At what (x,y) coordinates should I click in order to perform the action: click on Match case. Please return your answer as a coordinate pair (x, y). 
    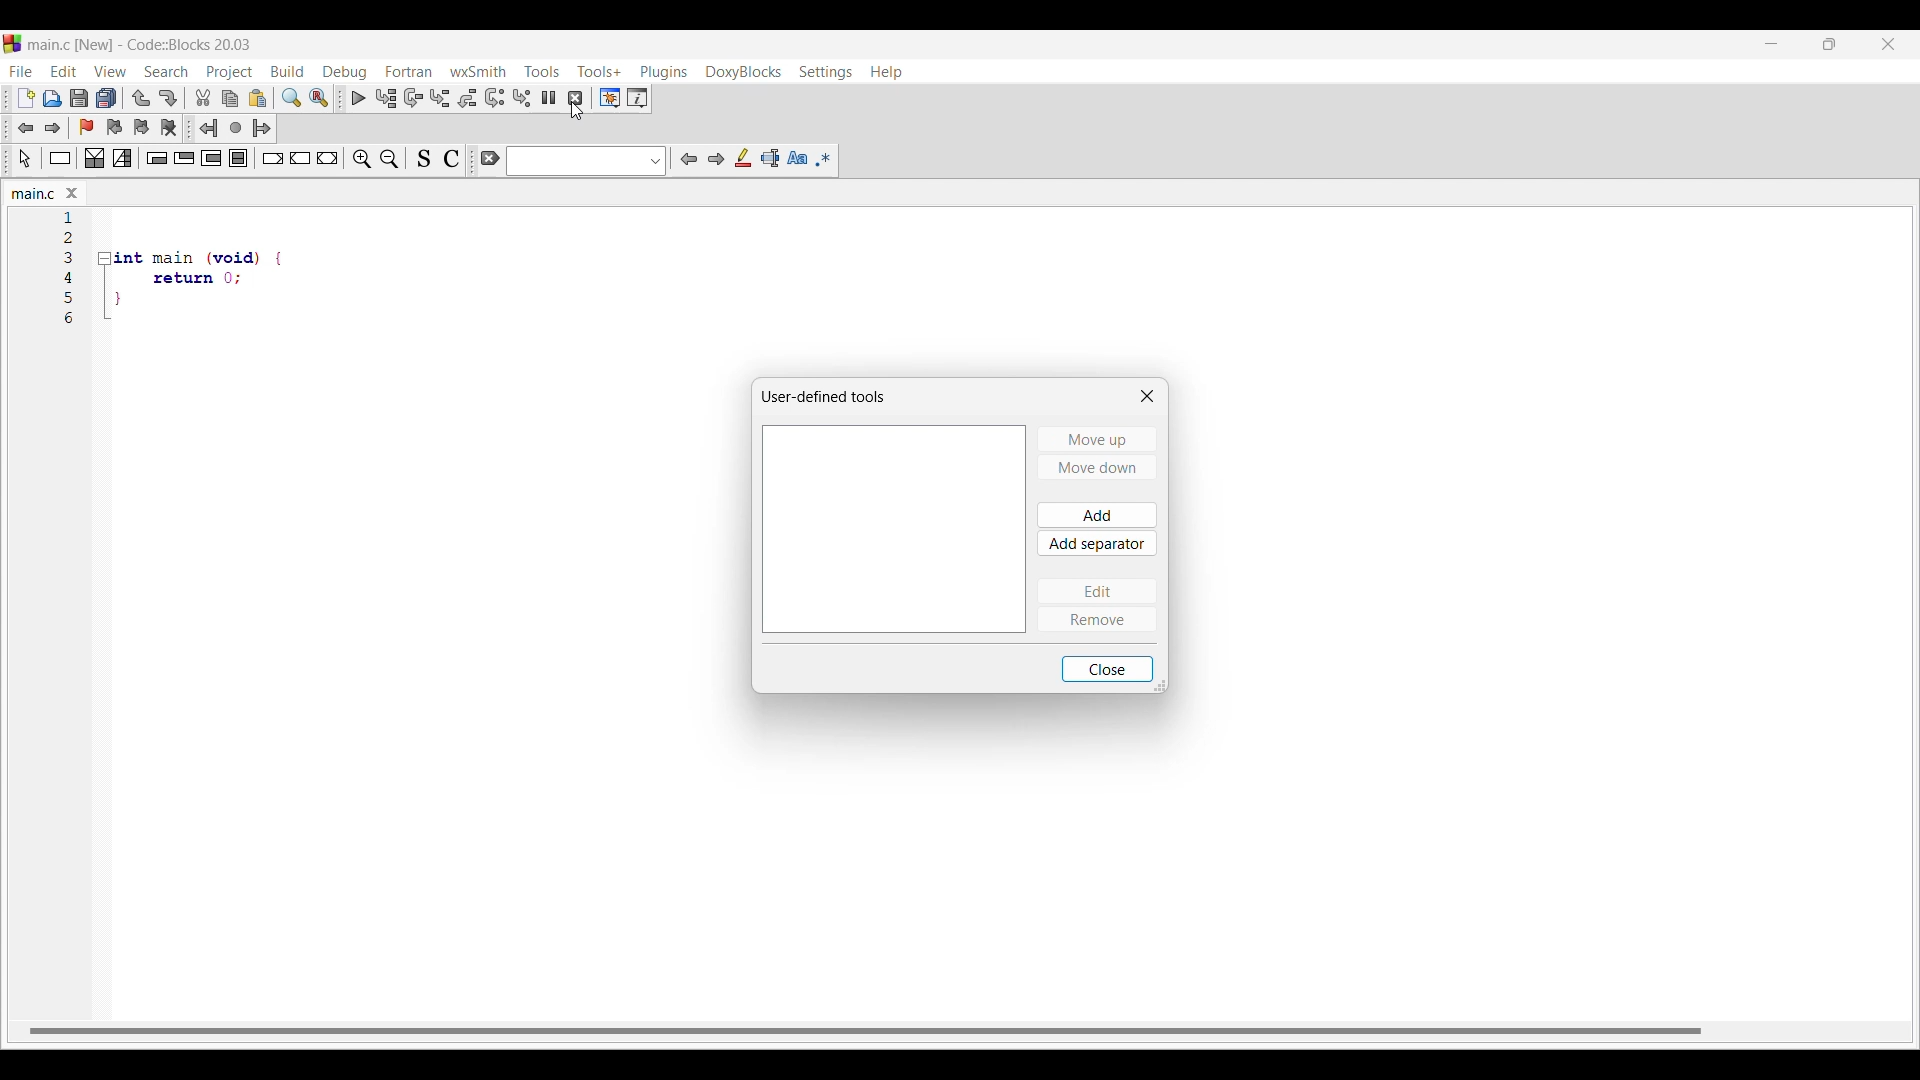
    Looking at the image, I should click on (797, 158).